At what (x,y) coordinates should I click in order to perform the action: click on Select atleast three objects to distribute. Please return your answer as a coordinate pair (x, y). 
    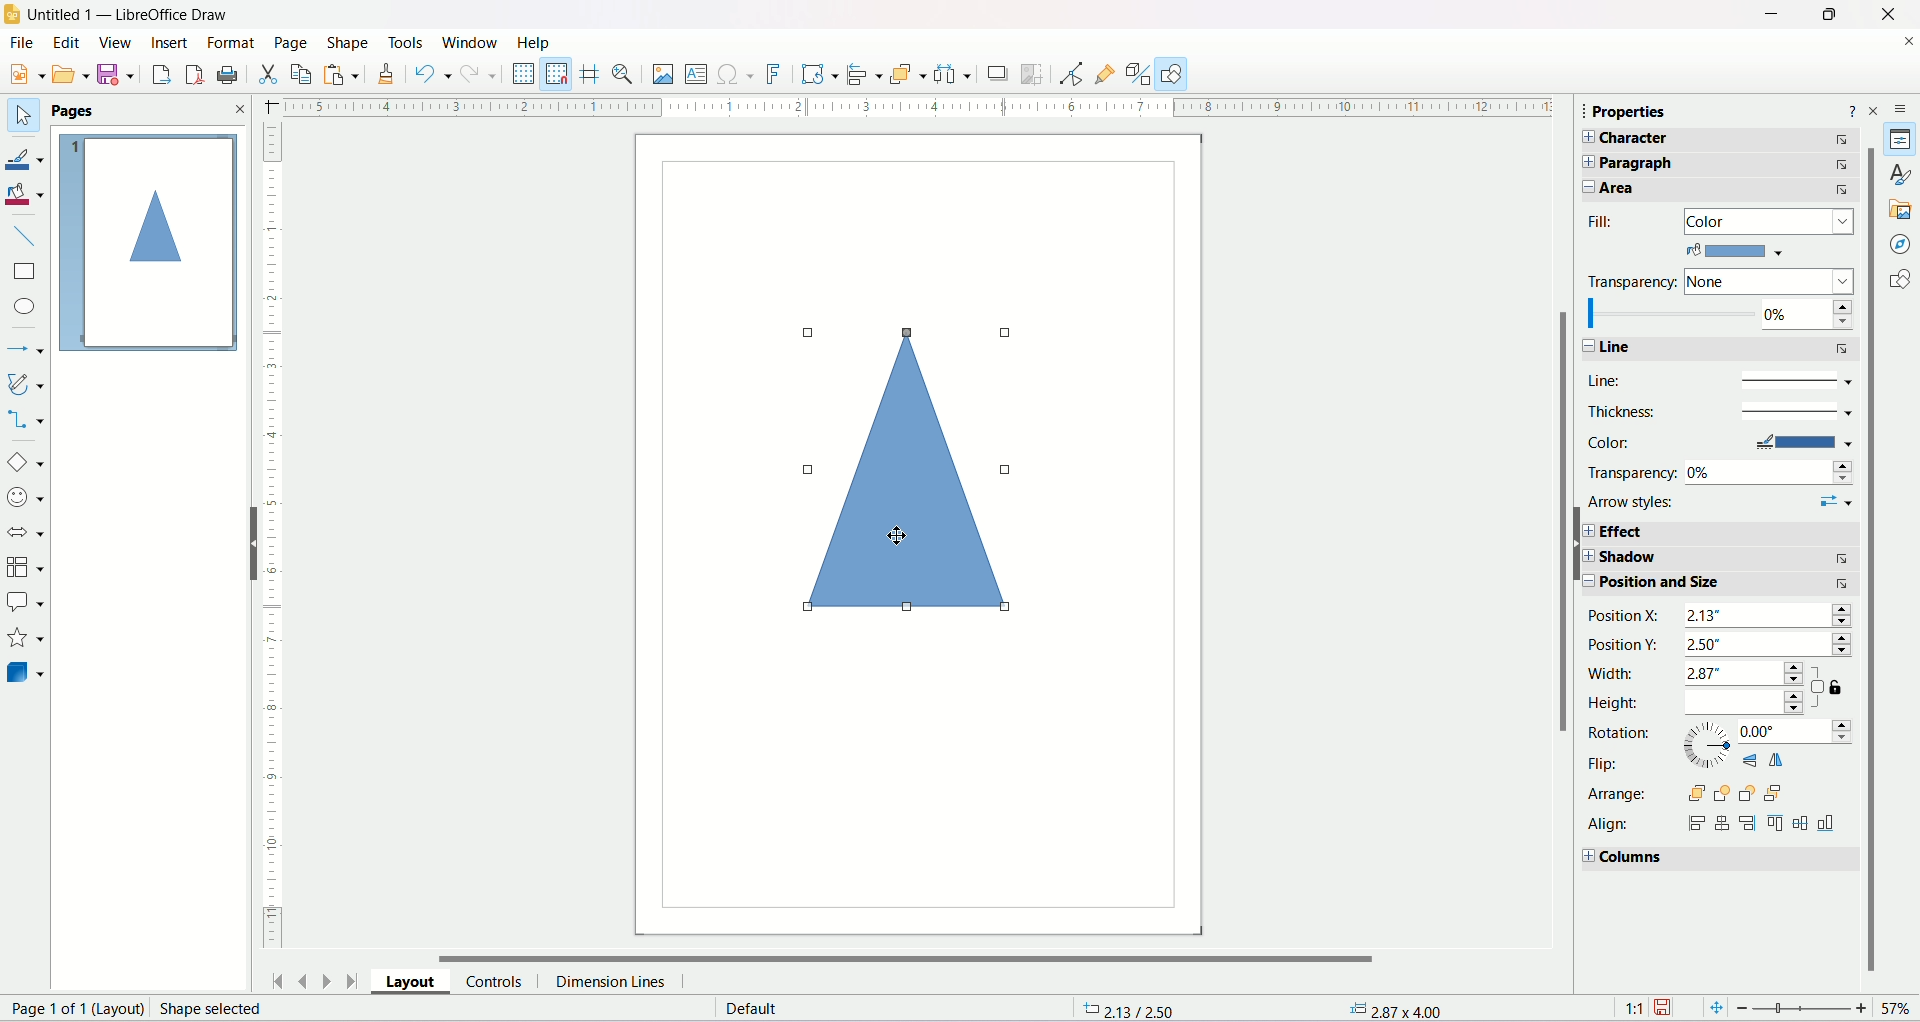
    Looking at the image, I should click on (951, 74).